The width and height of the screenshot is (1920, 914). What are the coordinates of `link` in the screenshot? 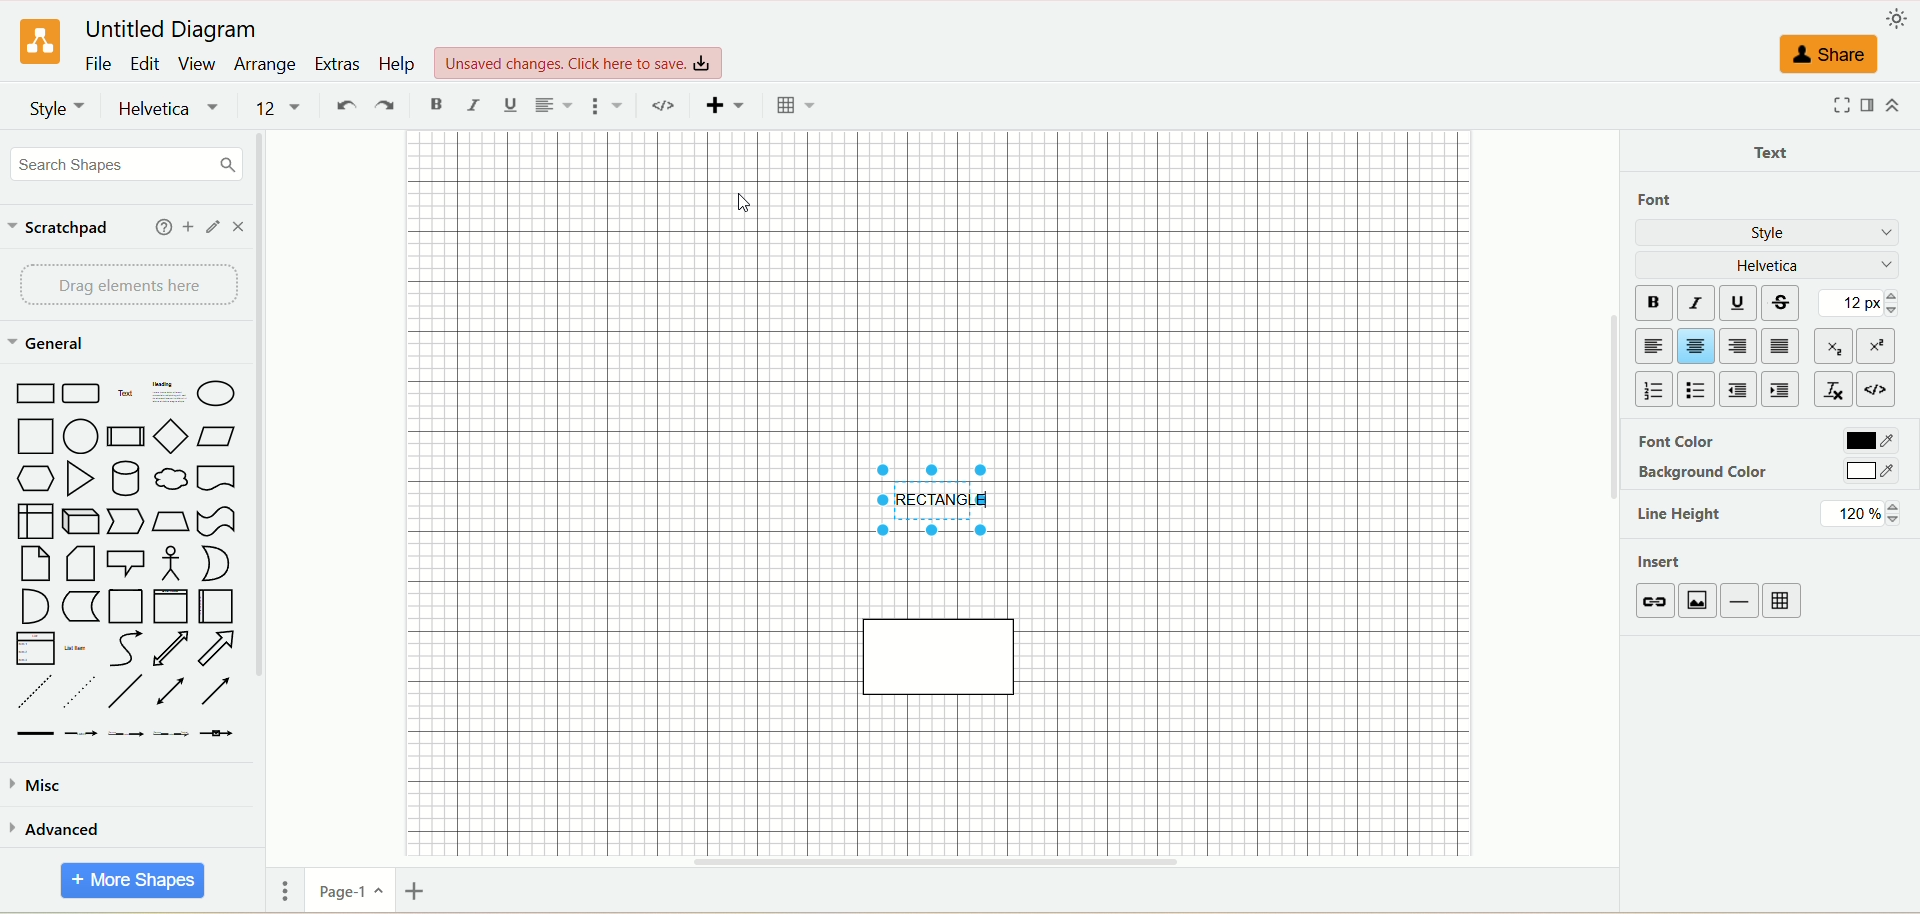 It's located at (1657, 602).